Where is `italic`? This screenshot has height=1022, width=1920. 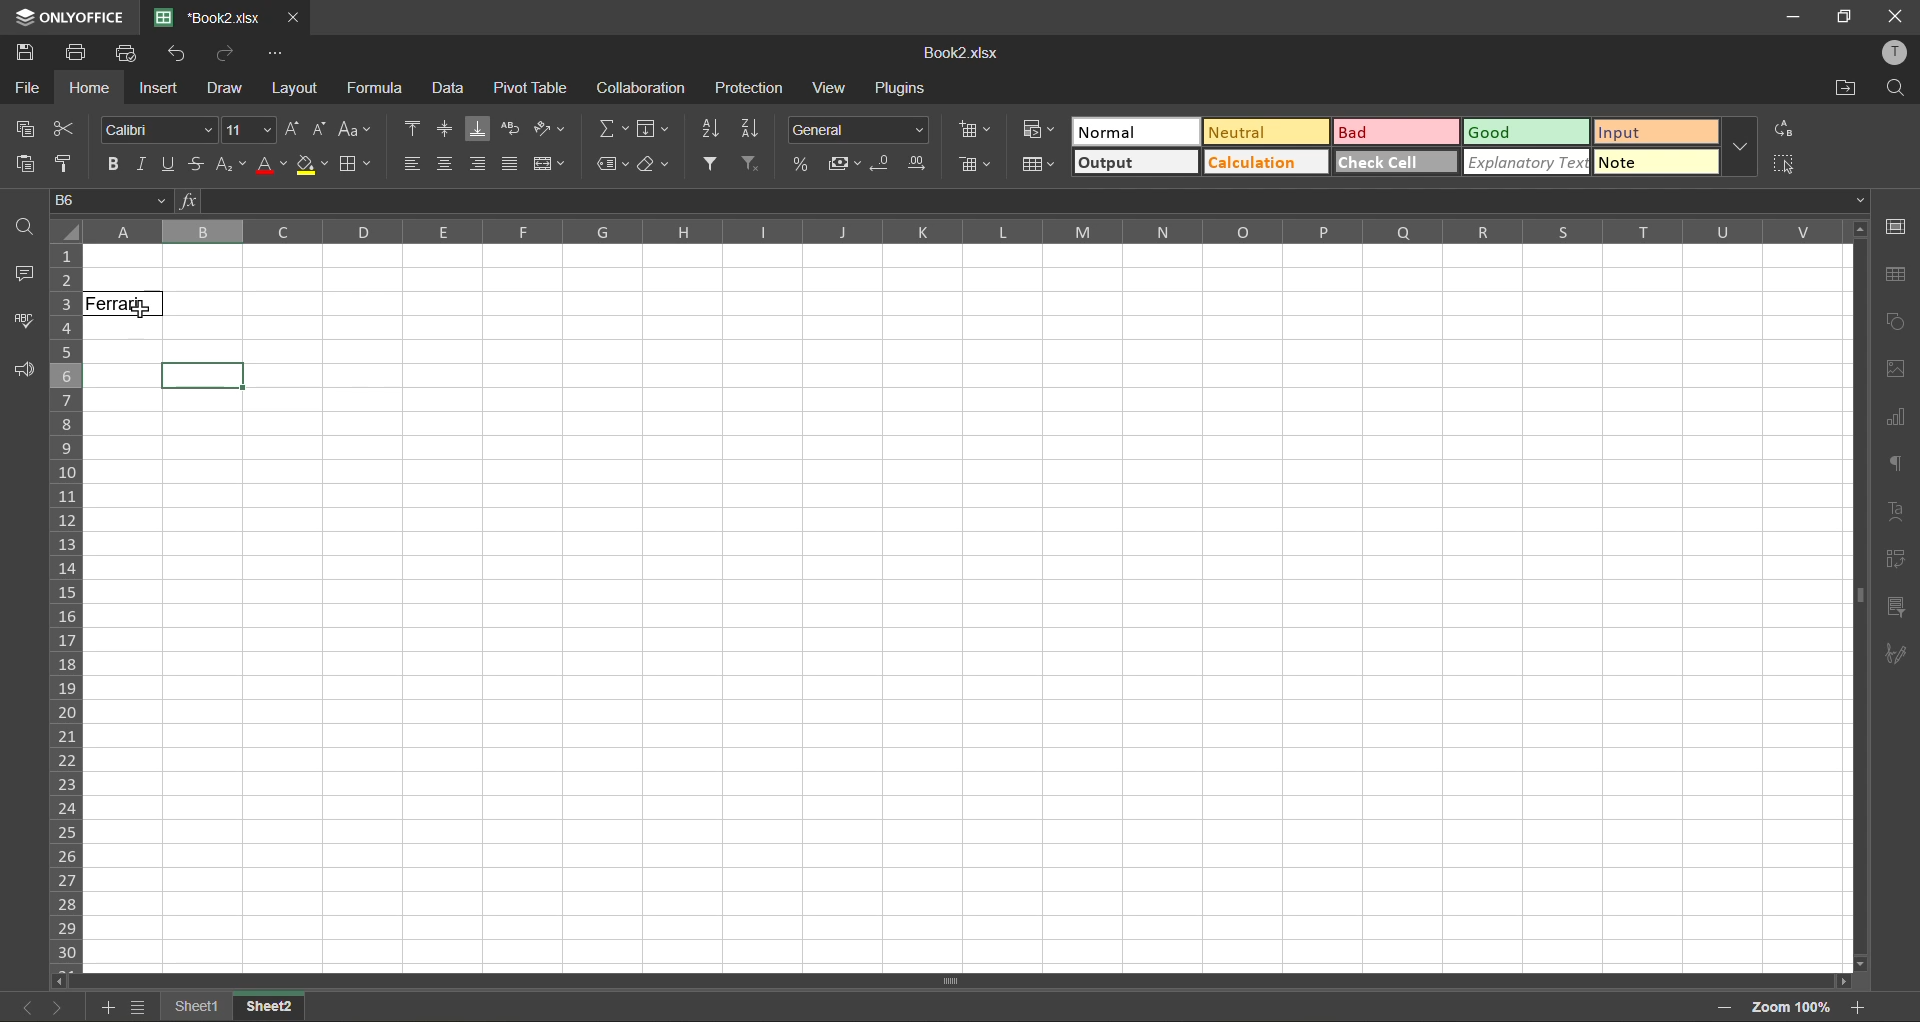
italic is located at coordinates (145, 164).